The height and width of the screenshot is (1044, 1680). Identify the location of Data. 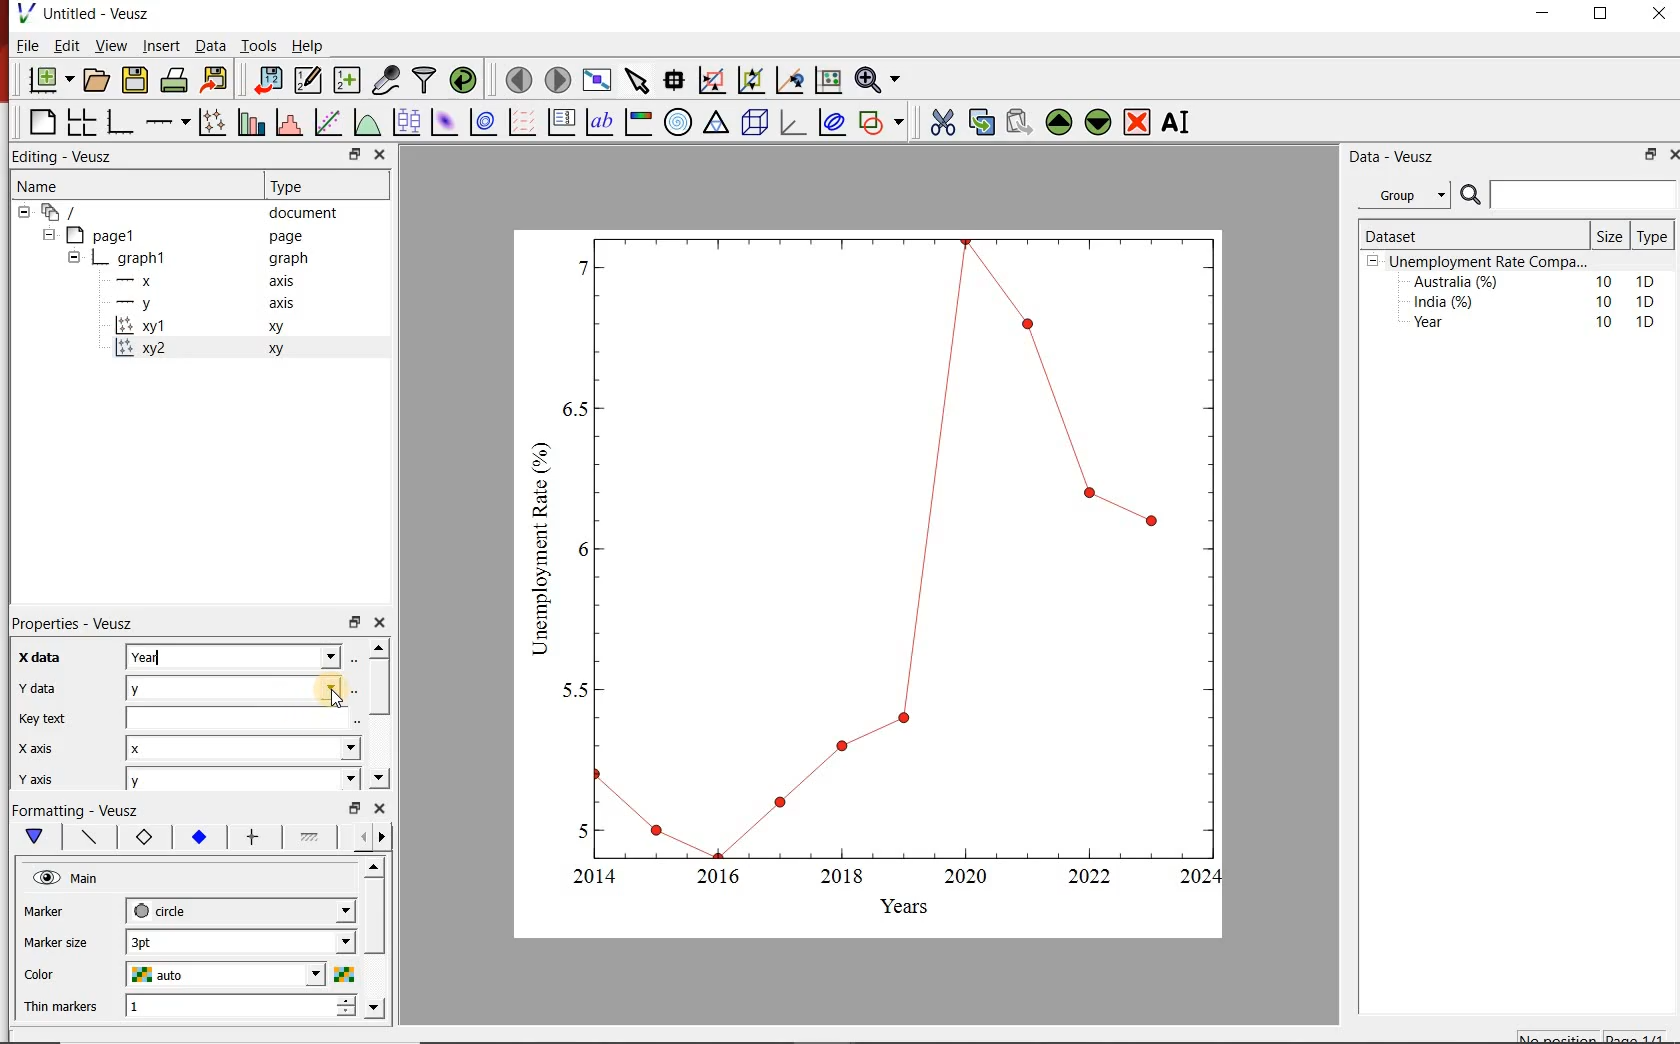
(211, 46).